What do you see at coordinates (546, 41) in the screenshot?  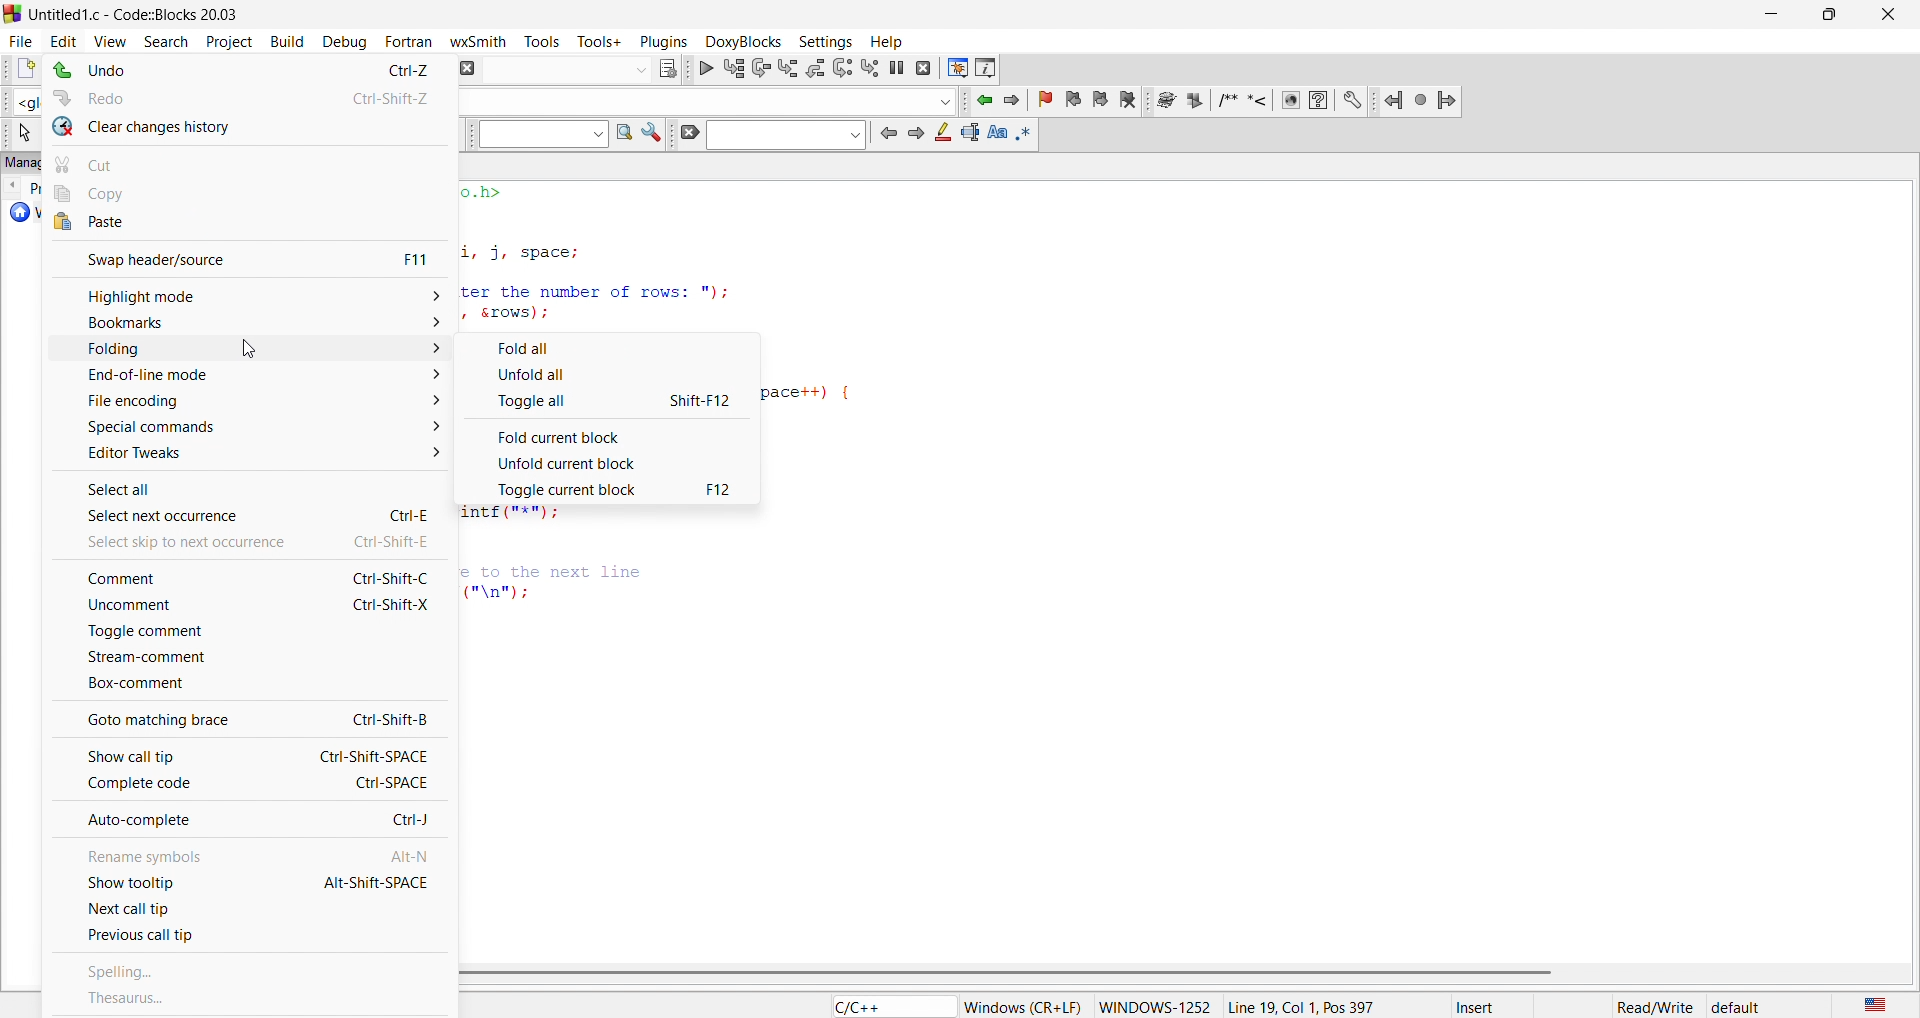 I see `tools` at bounding box center [546, 41].